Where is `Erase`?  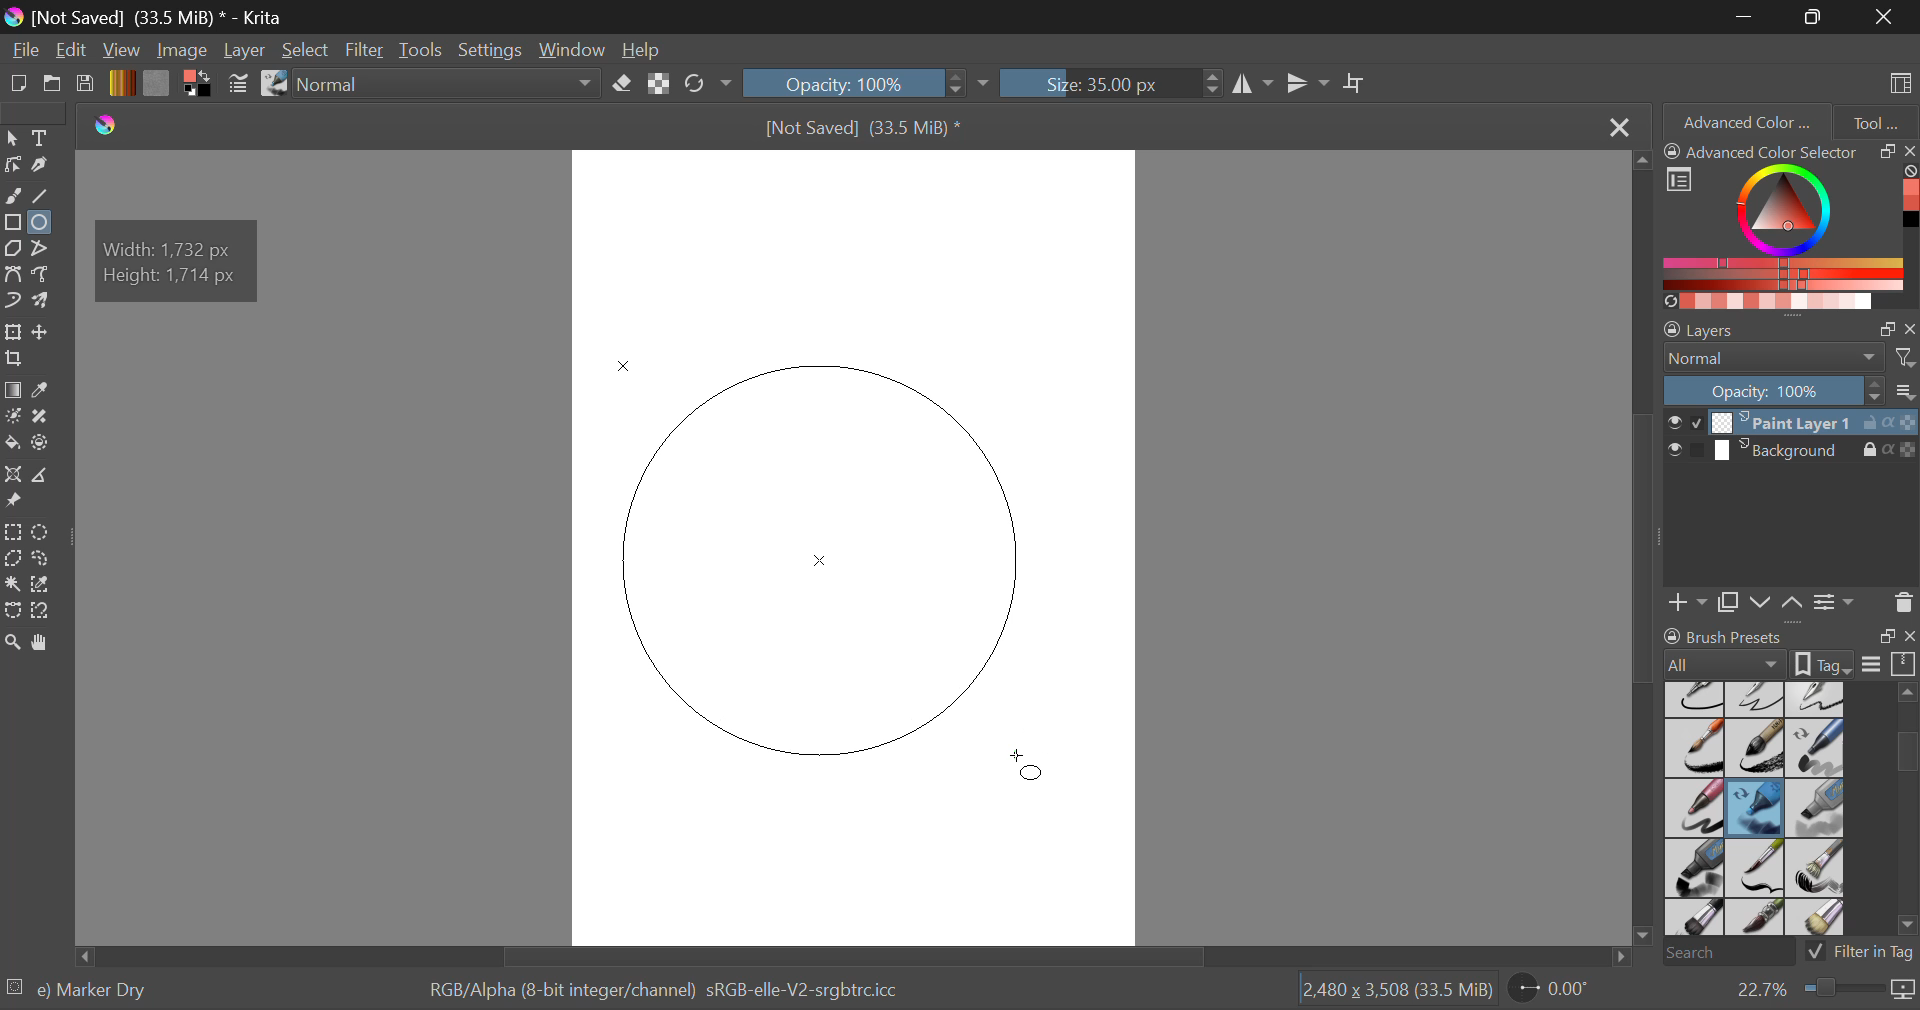 Erase is located at coordinates (626, 87).